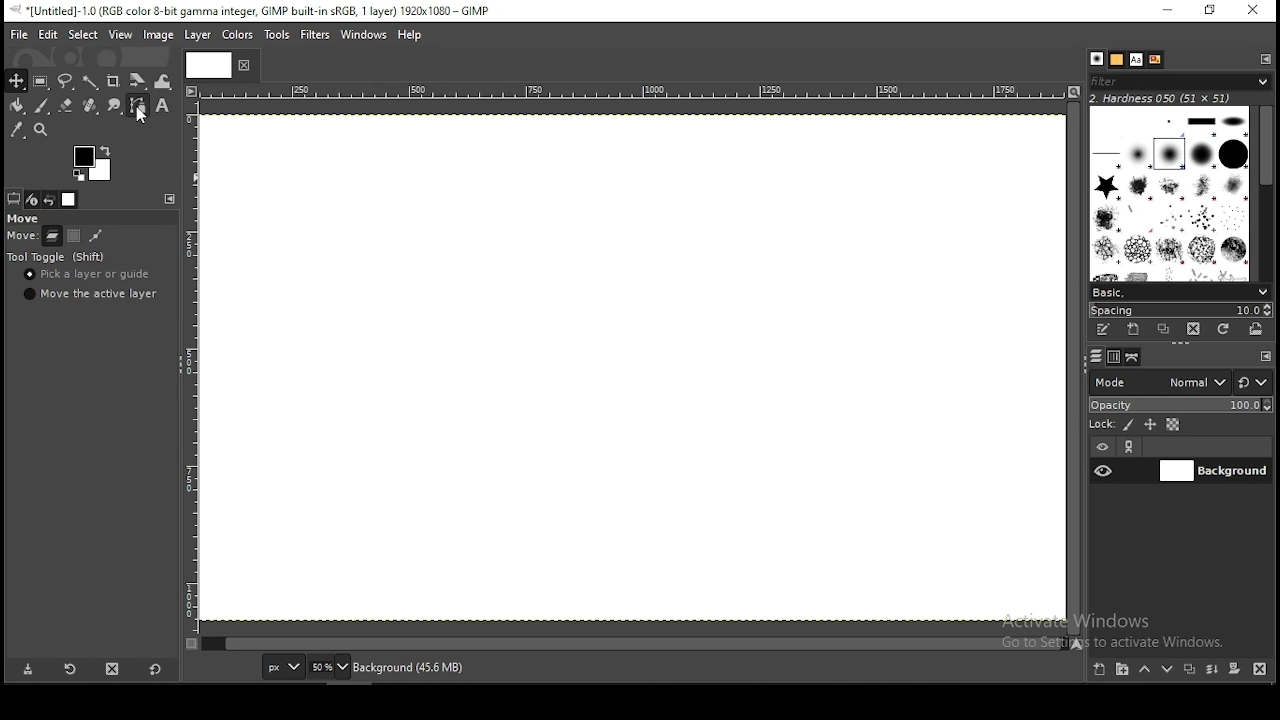 This screenshot has height=720, width=1280. Describe the element at coordinates (93, 274) in the screenshot. I see `pick a layer or guide` at that location.